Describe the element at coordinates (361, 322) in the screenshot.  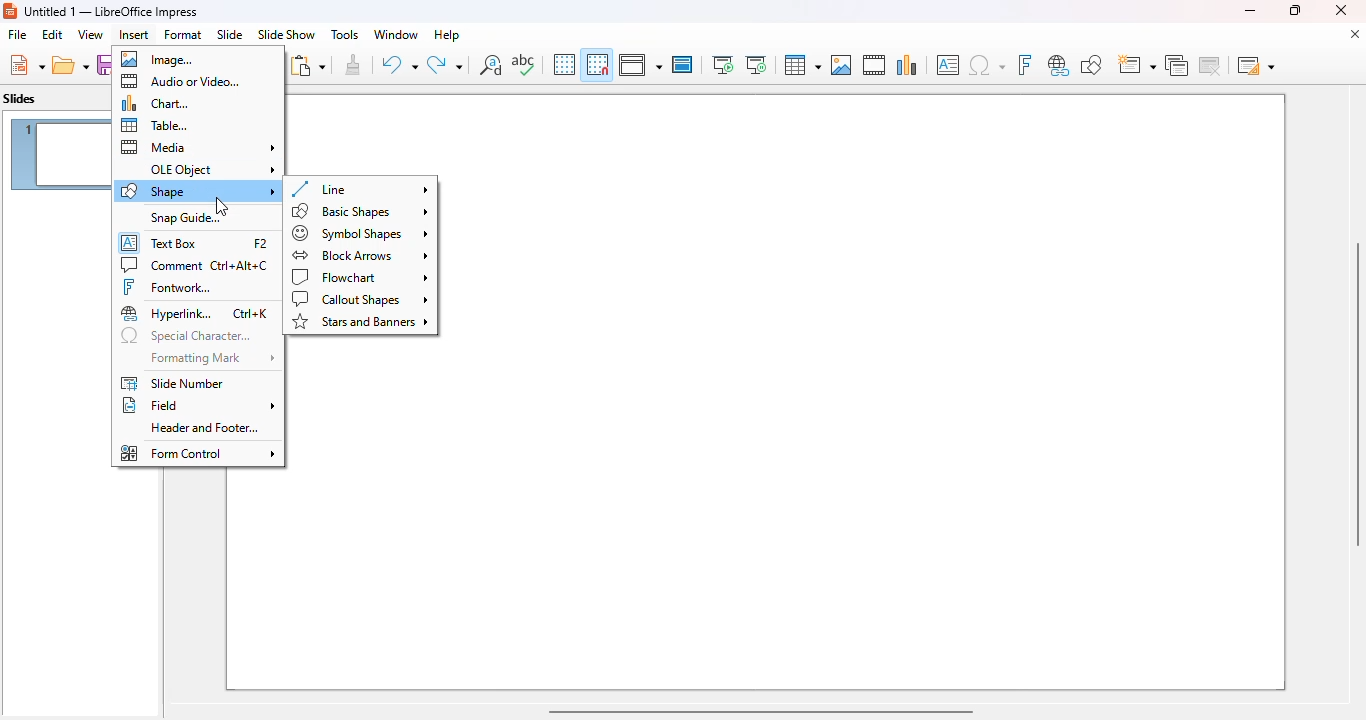
I see `stars and banners` at that location.